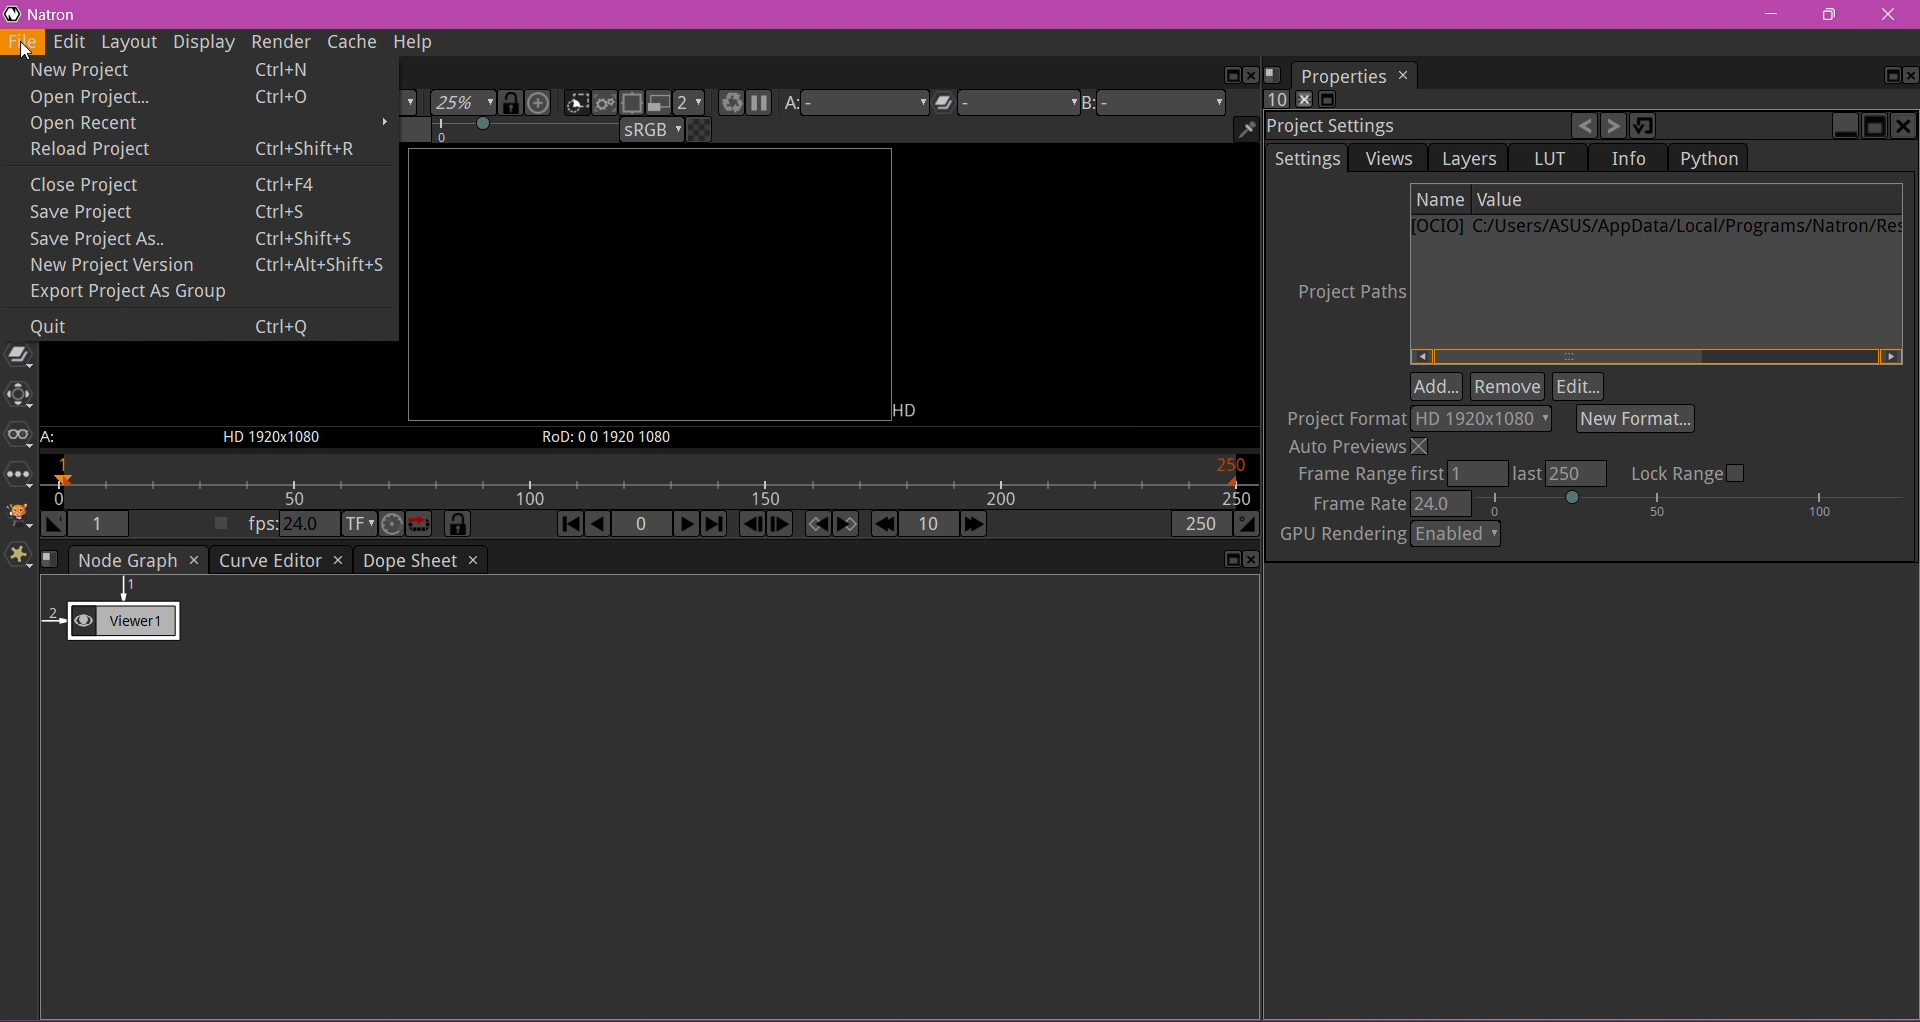 The width and height of the screenshot is (1920, 1022). I want to click on Info, so click(1629, 159).